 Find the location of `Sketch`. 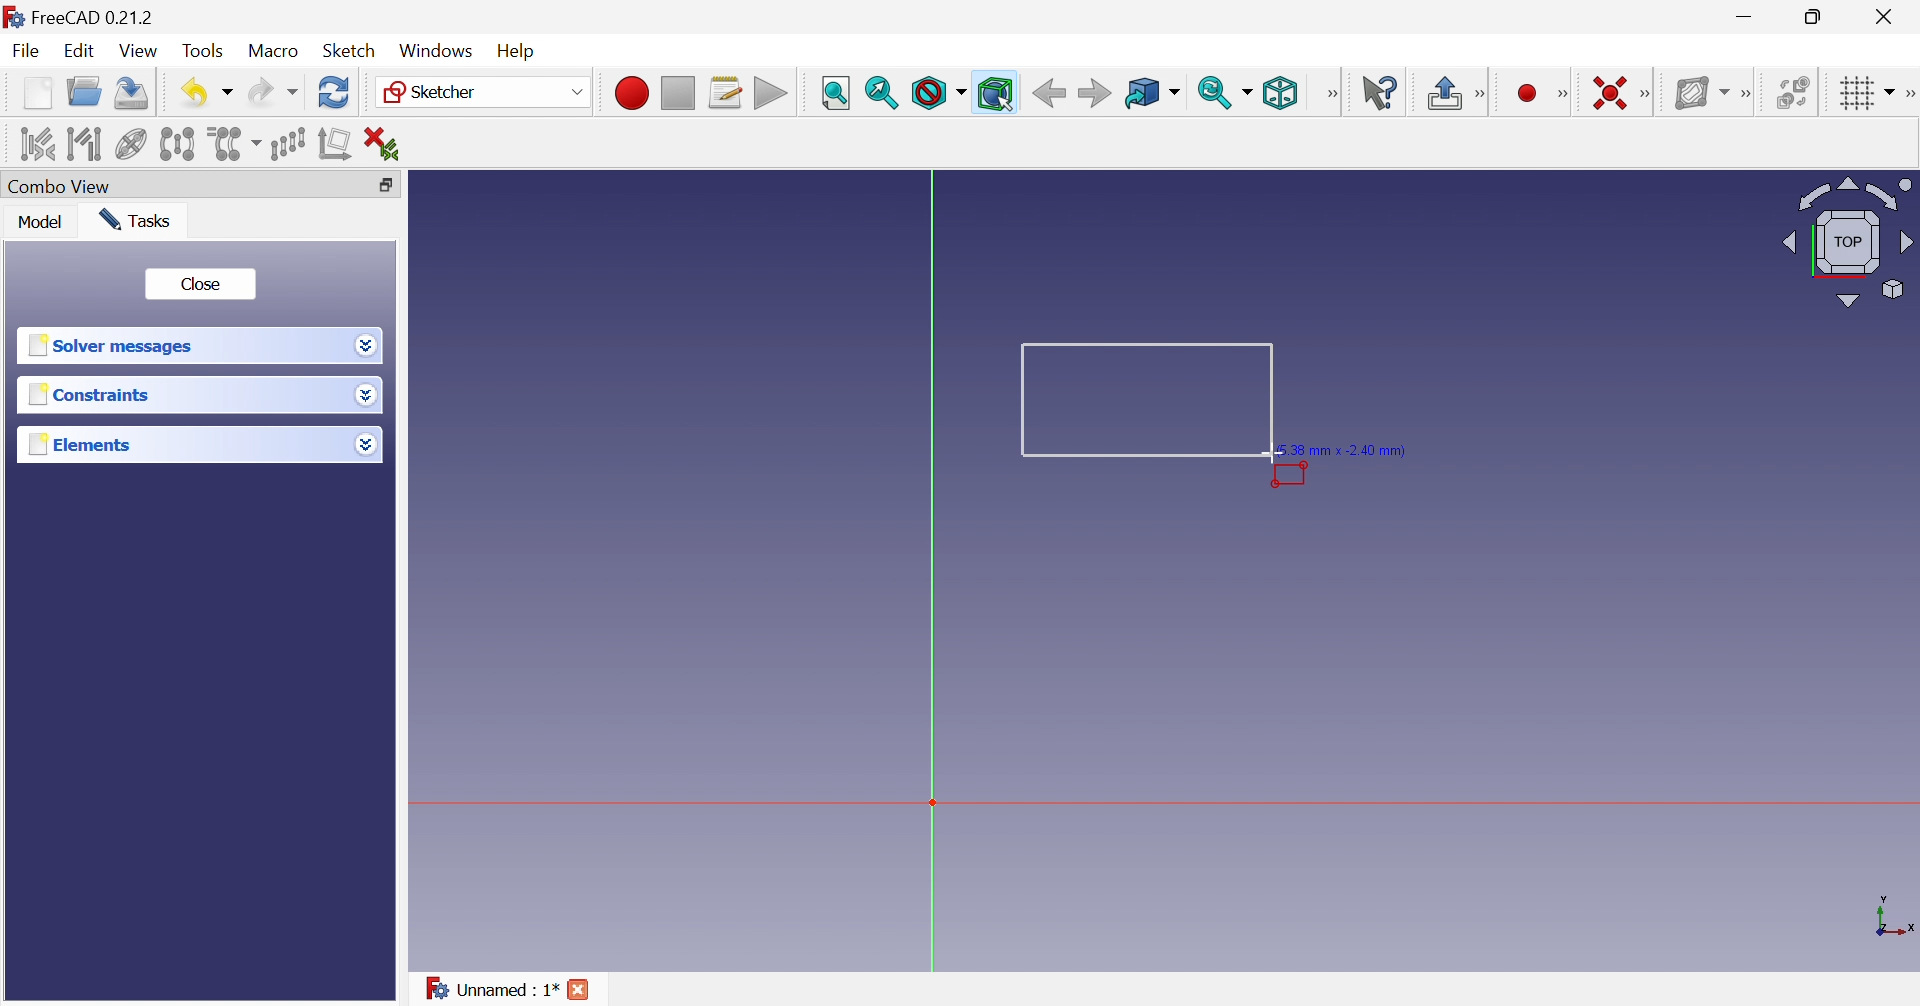

Sketch is located at coordinates (352, 50).